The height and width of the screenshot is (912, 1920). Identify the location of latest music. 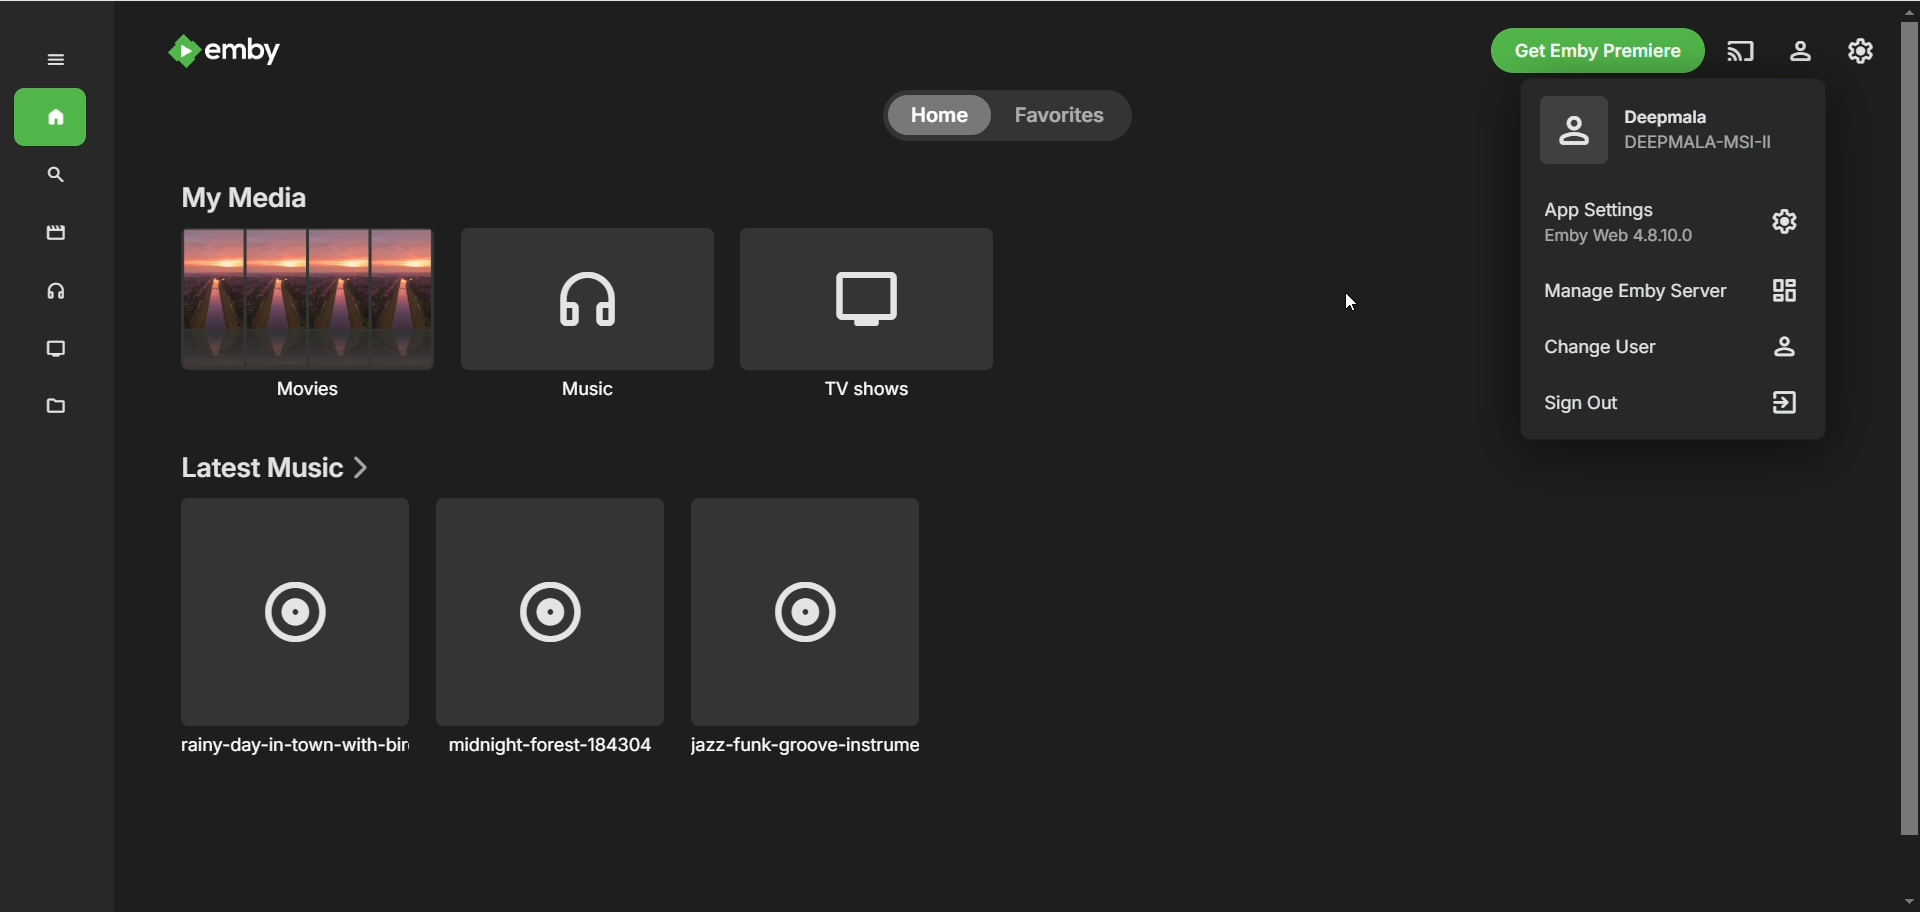
(275, 464).